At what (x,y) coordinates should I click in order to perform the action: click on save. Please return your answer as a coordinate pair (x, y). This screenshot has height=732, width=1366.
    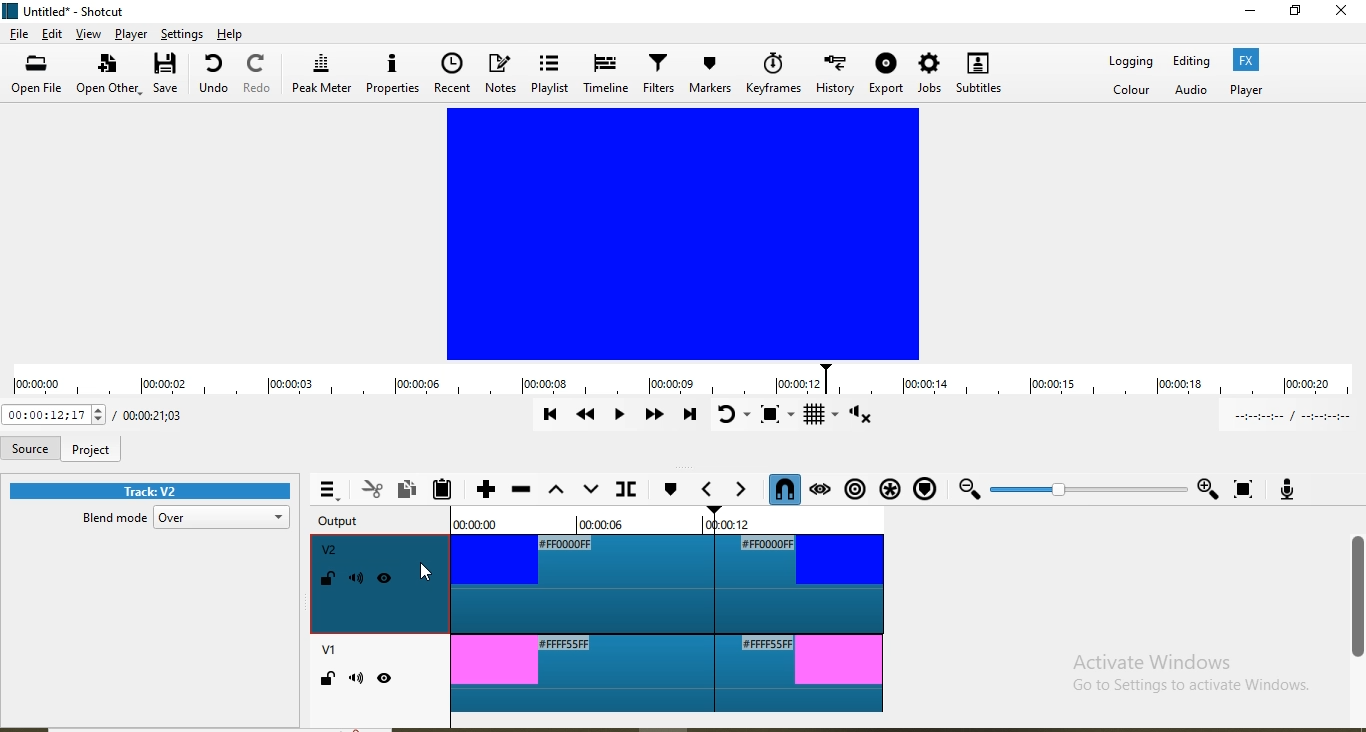
    Looking at the image, I should click on (170, 76).